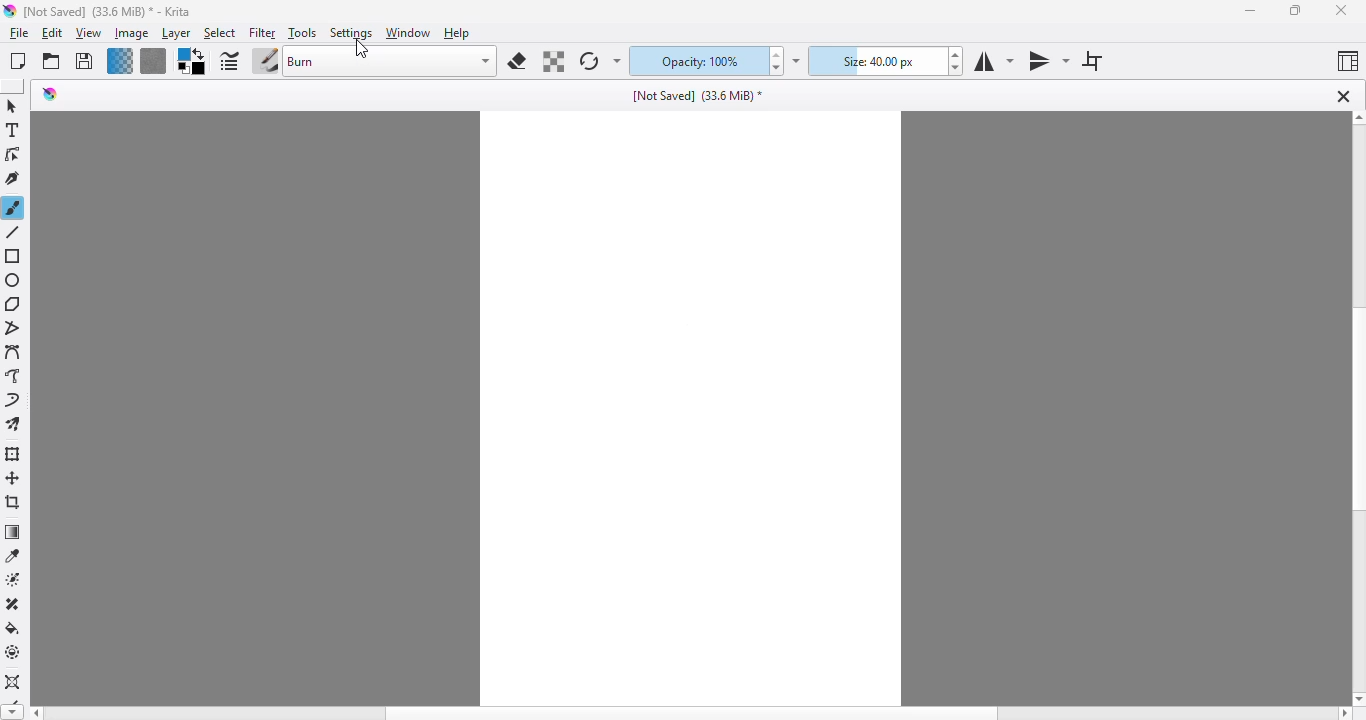 The height and width of the screenshot is (720, 1366). I want to click on choose workspace, so click(1348, 60).